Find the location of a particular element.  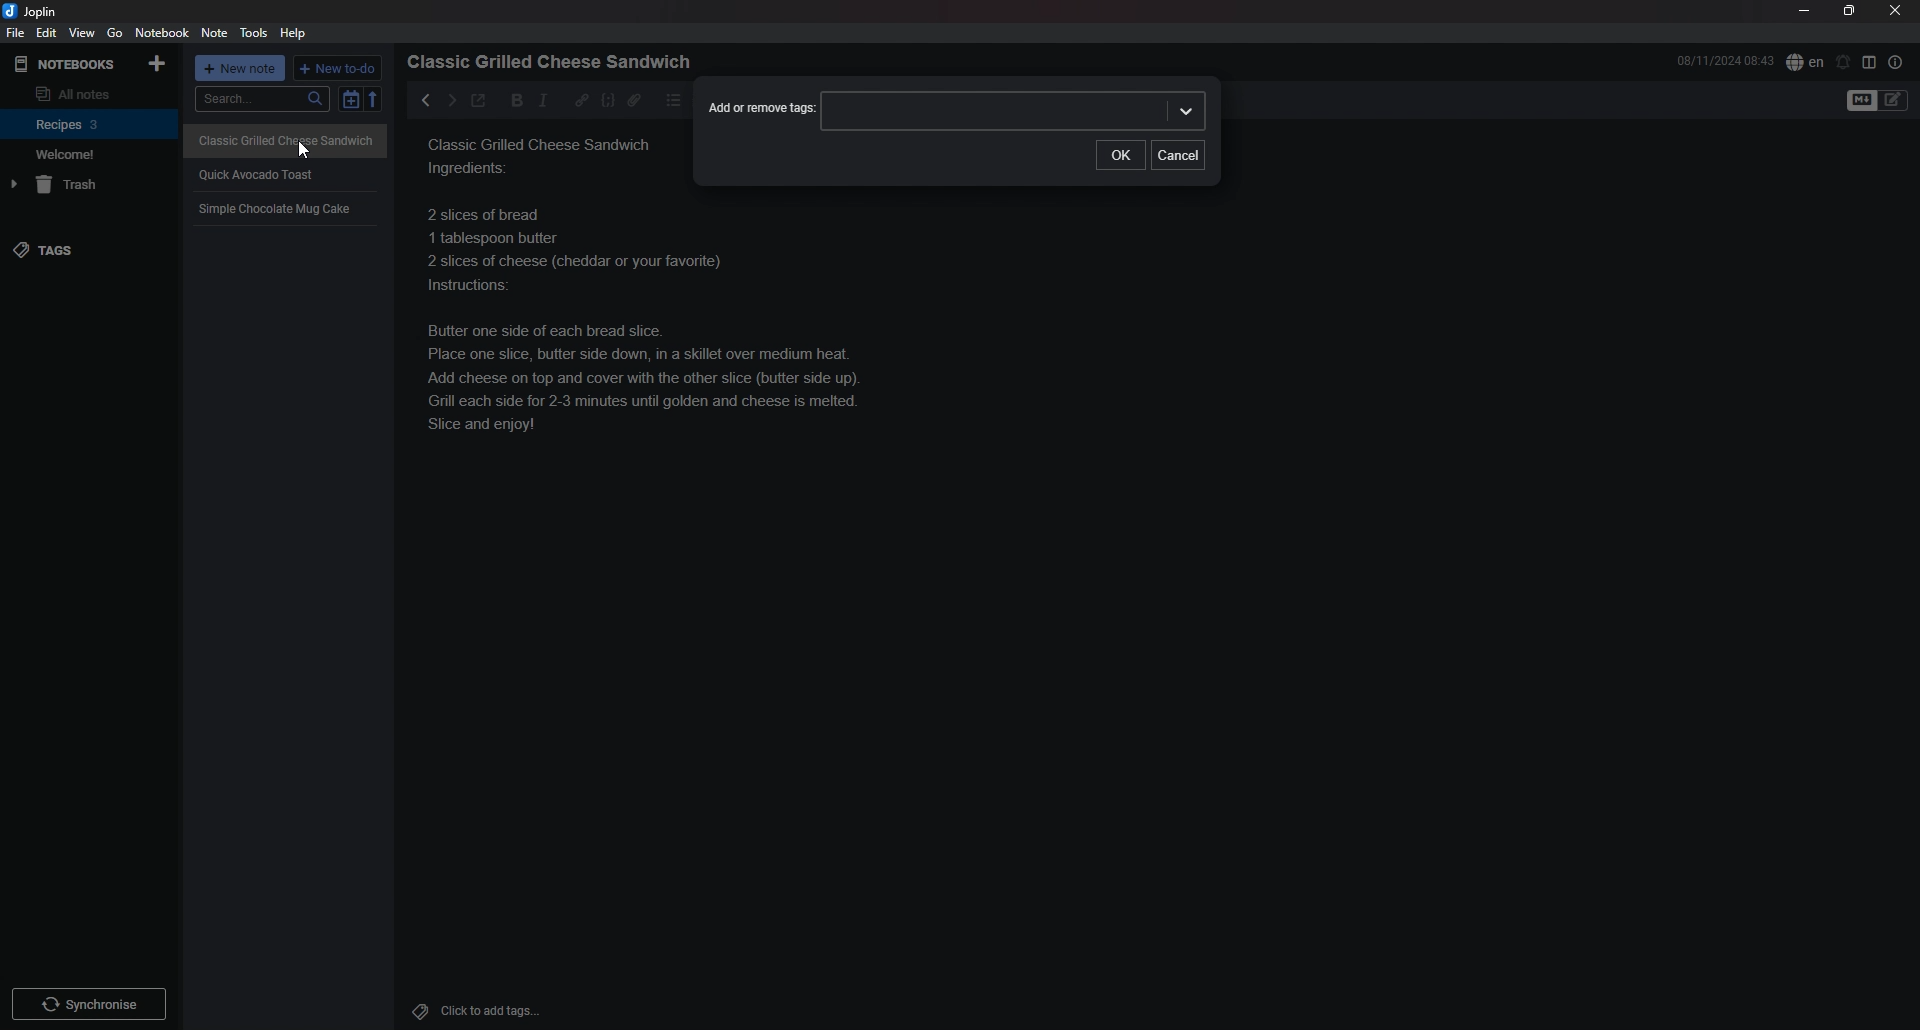

edit is located at coordinates (45, 33).